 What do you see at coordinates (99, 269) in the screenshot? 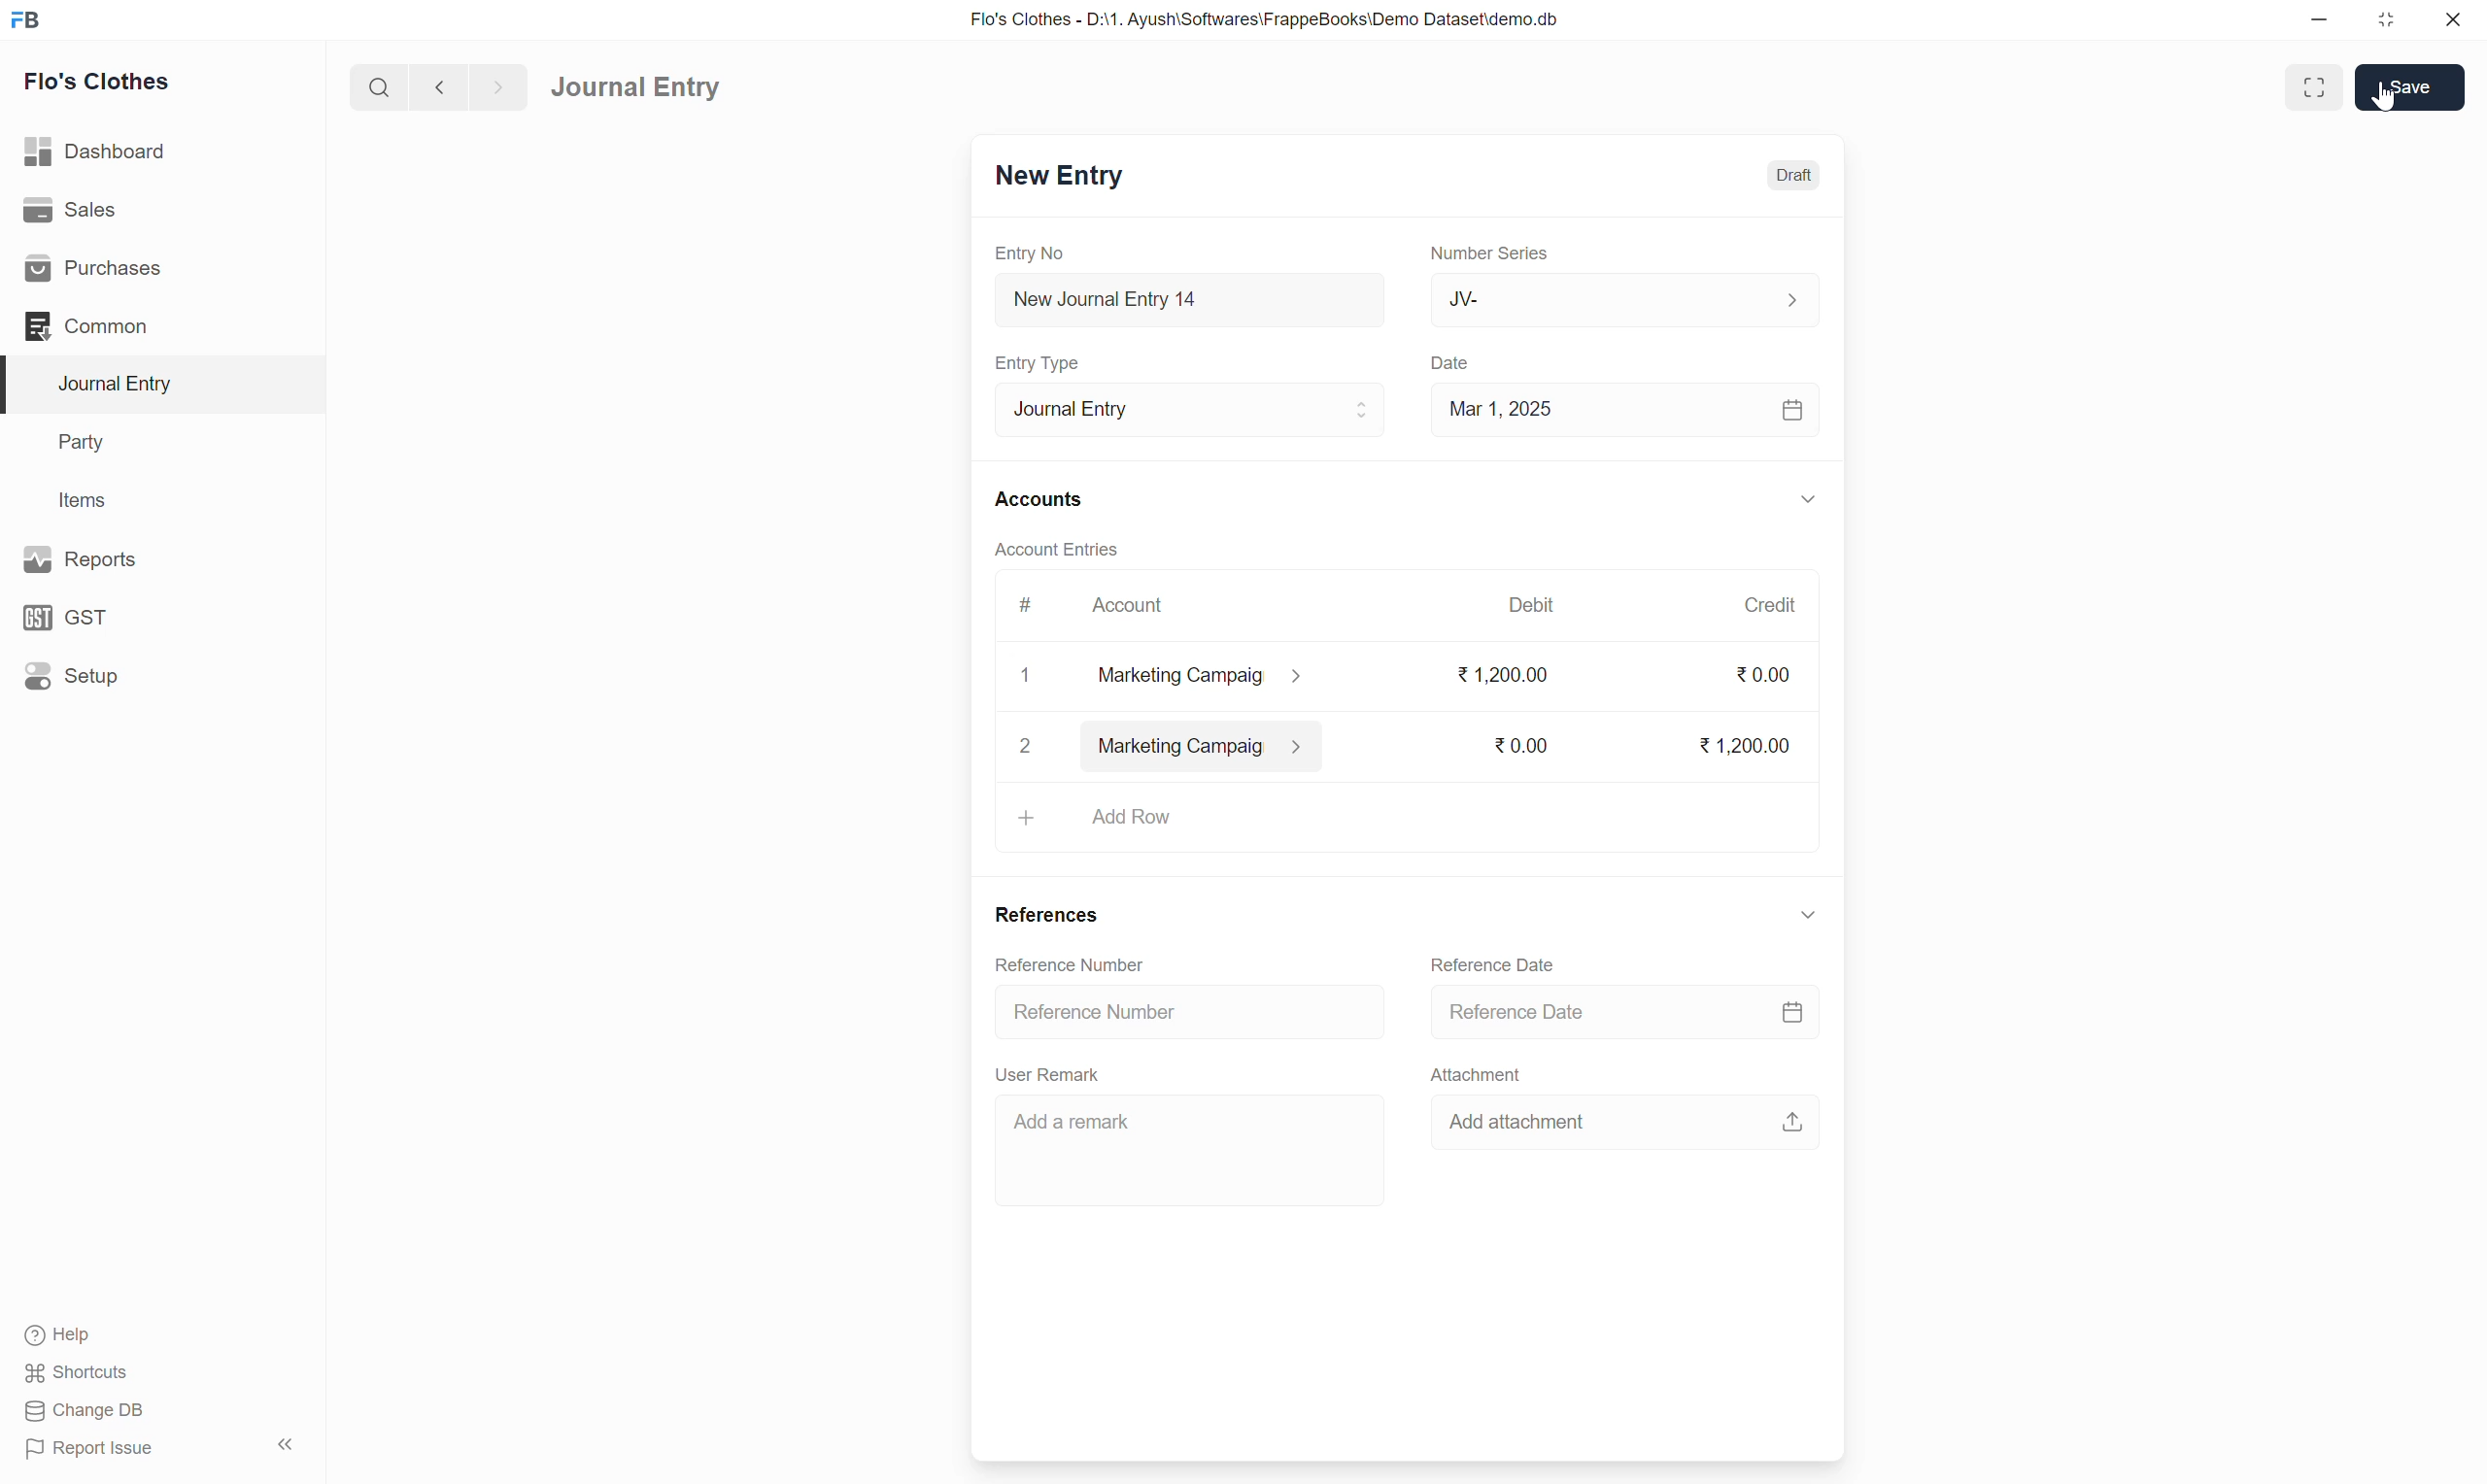
I see `Purchases` at bounding box center [99, 269].